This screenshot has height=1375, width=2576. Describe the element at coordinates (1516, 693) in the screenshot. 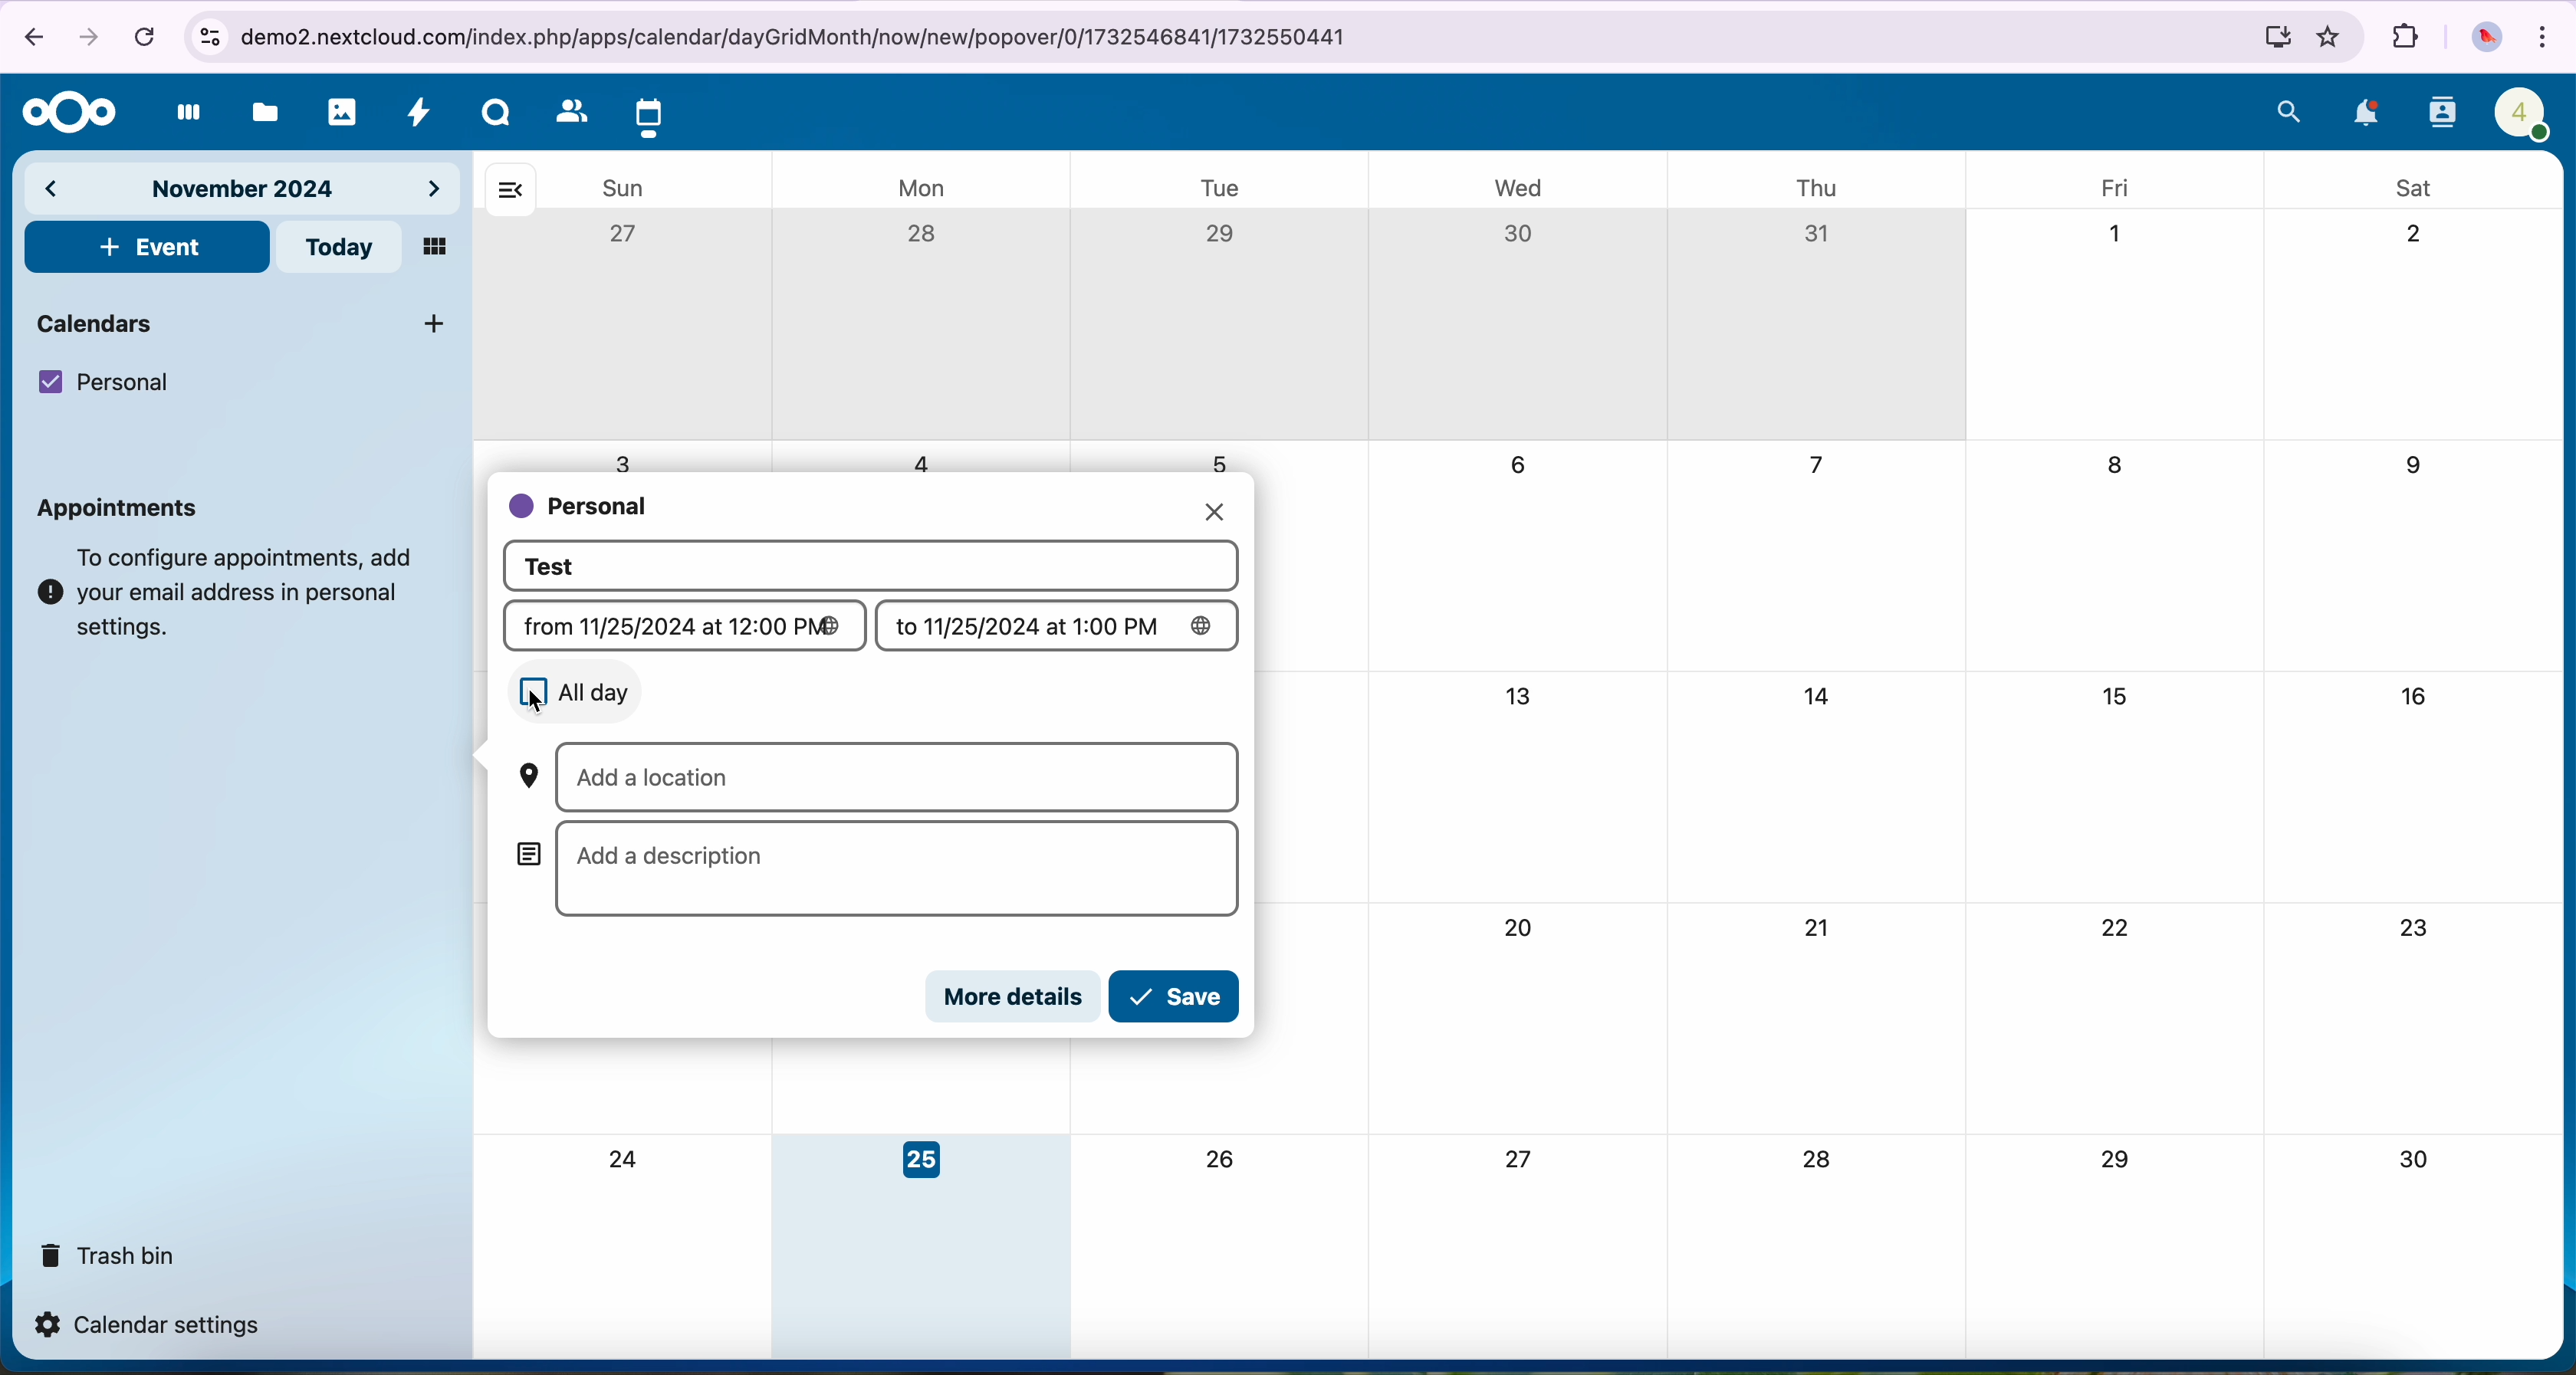

I see `13` at that location.